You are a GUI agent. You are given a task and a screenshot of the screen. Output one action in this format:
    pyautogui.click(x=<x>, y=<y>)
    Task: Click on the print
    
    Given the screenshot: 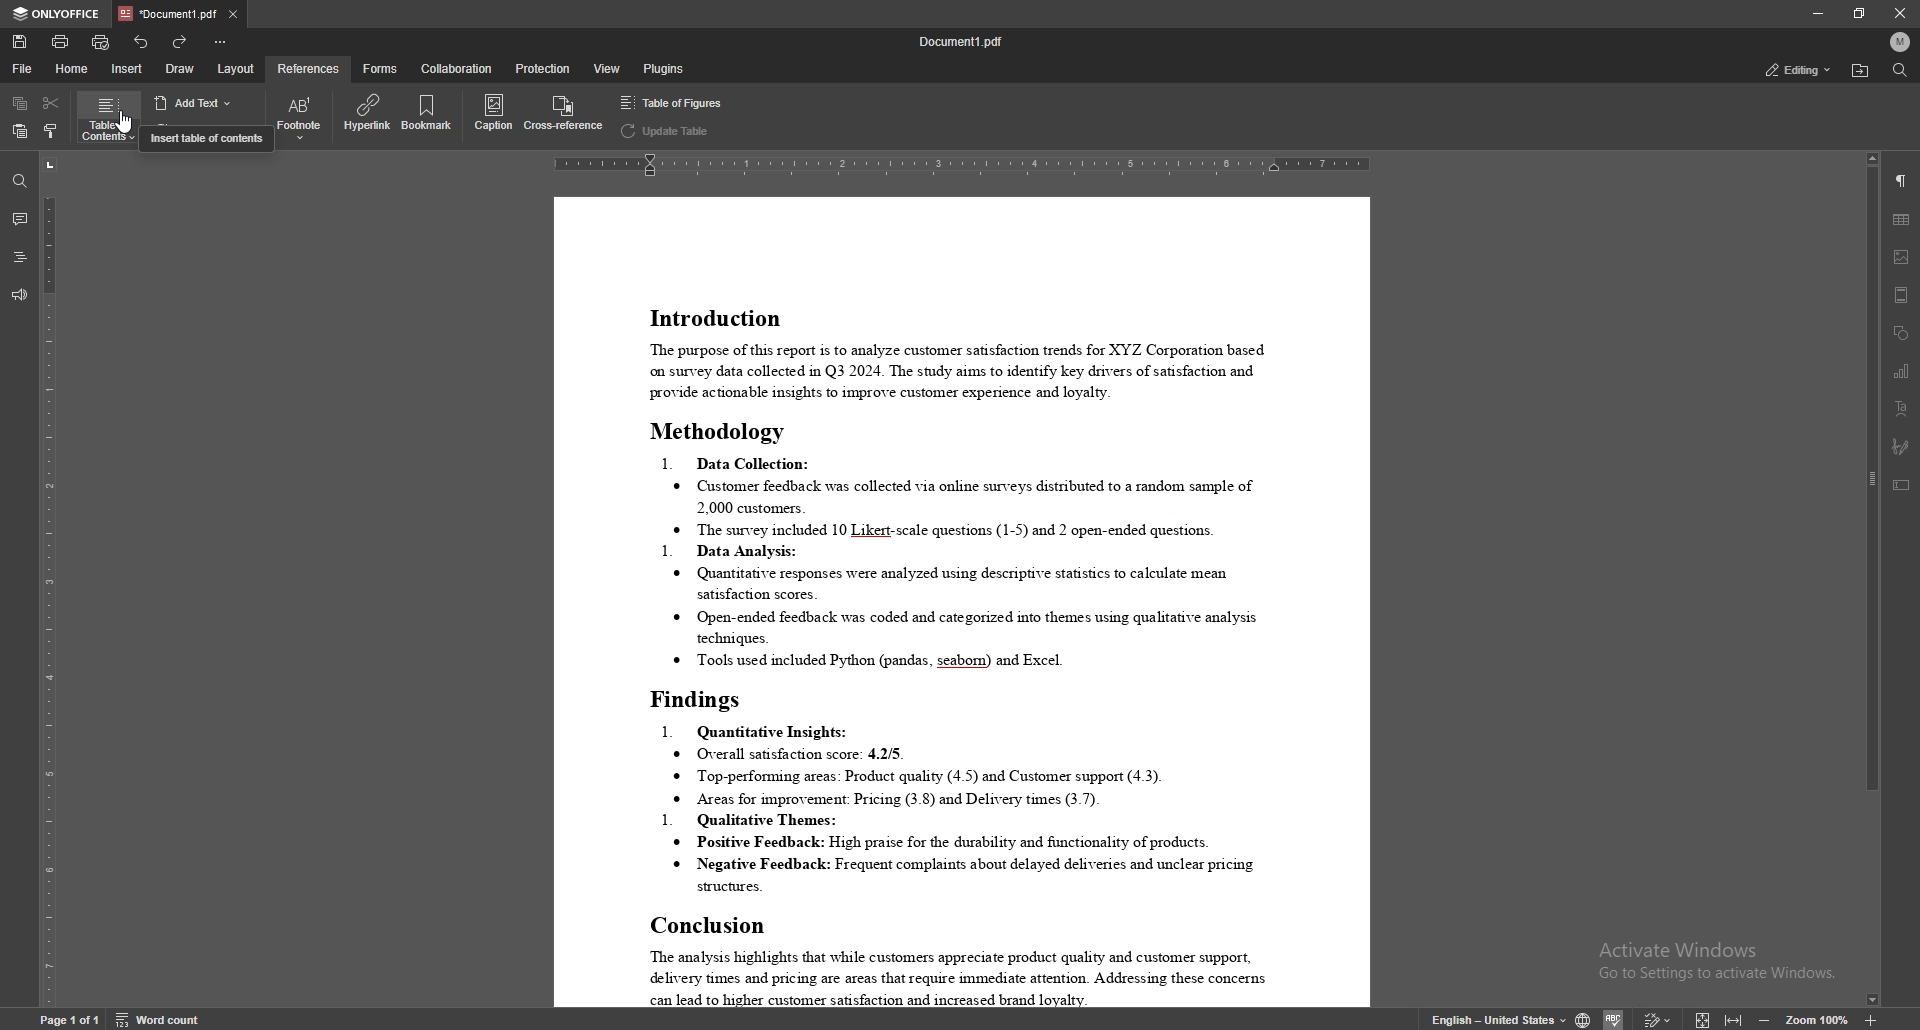 What is the action you would take?
    pyautogui.click(x=61, y=41)
    